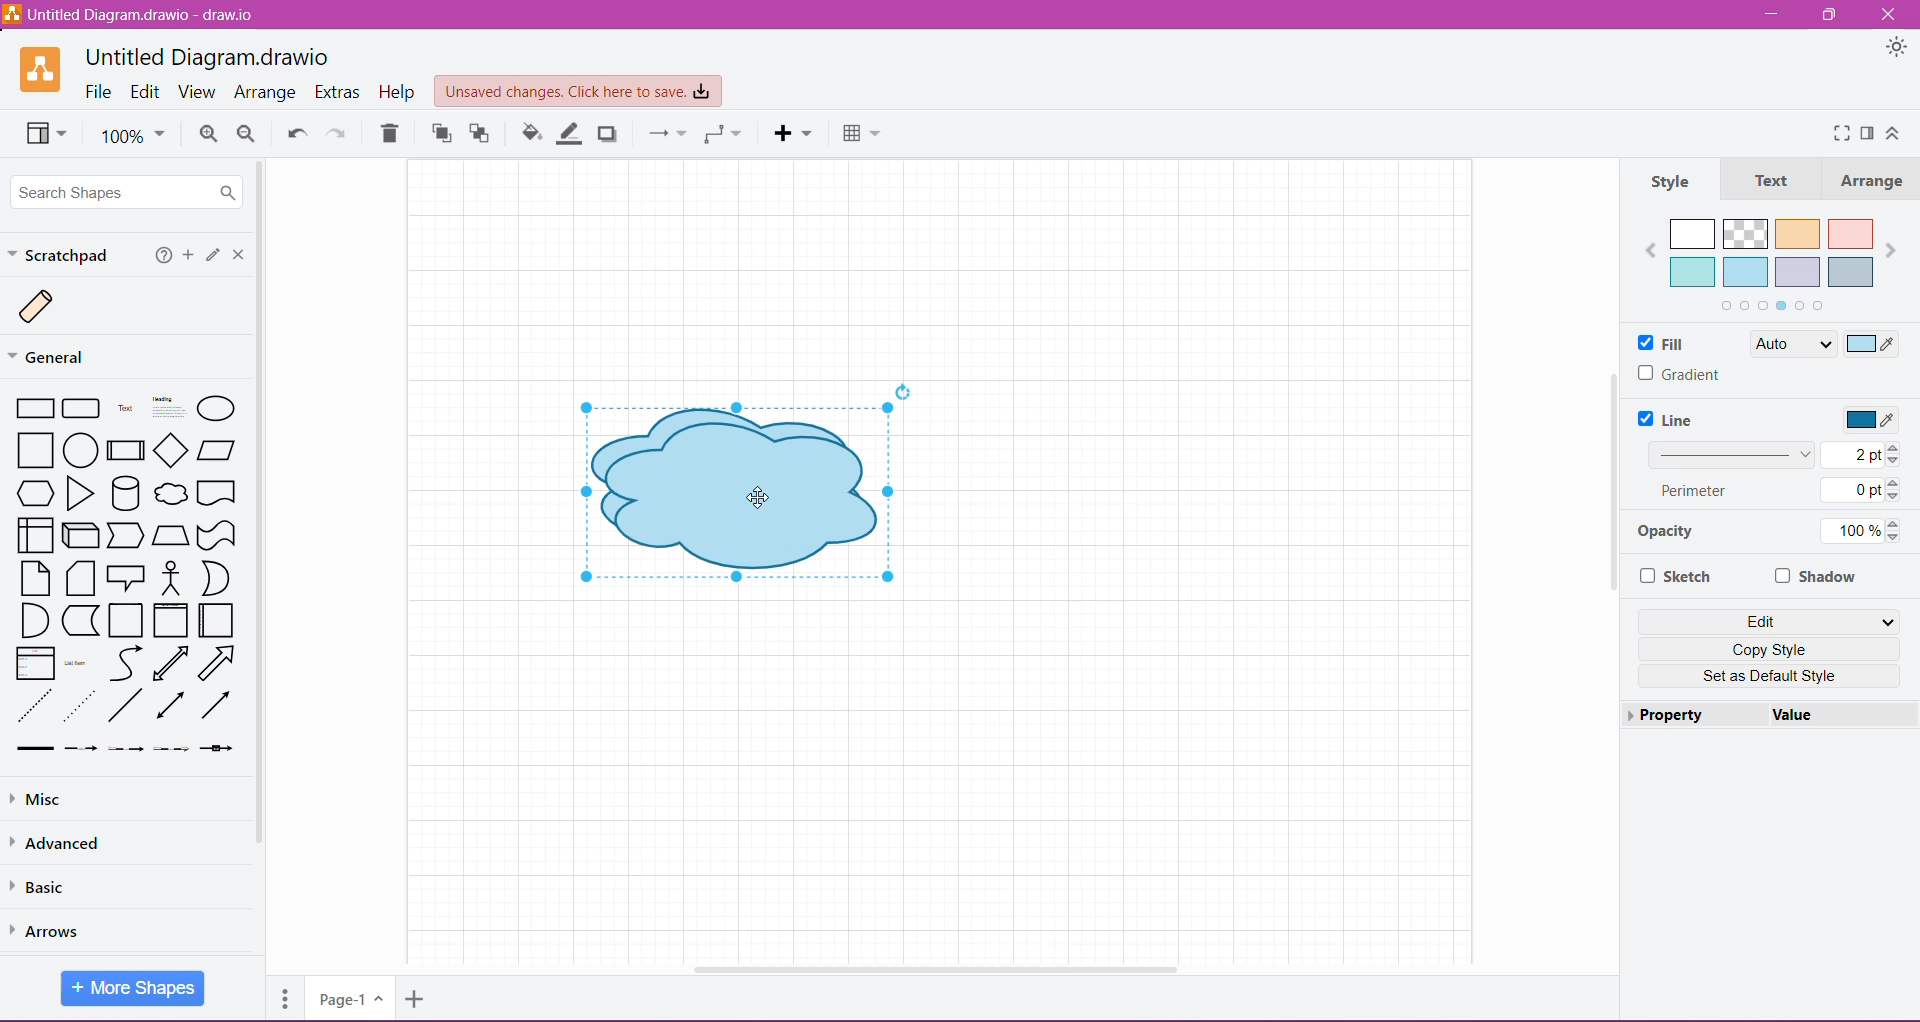 The image size is (1920, 1022). What do you see at coordinates (1683, 374) in the screenshot?
I see `Gradient` at bounding box center [1683, 374].